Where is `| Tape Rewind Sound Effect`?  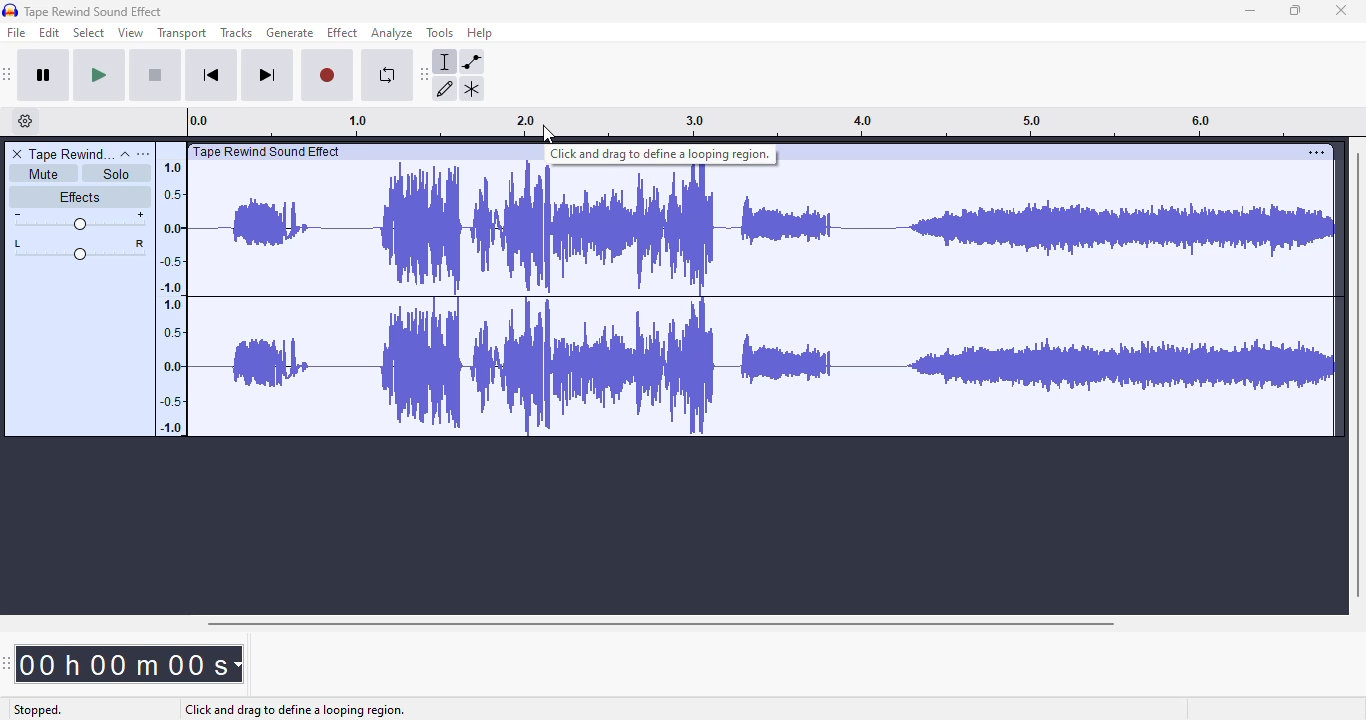 | Tape Rewind Sound Effect is located at coordinates (266, 152).